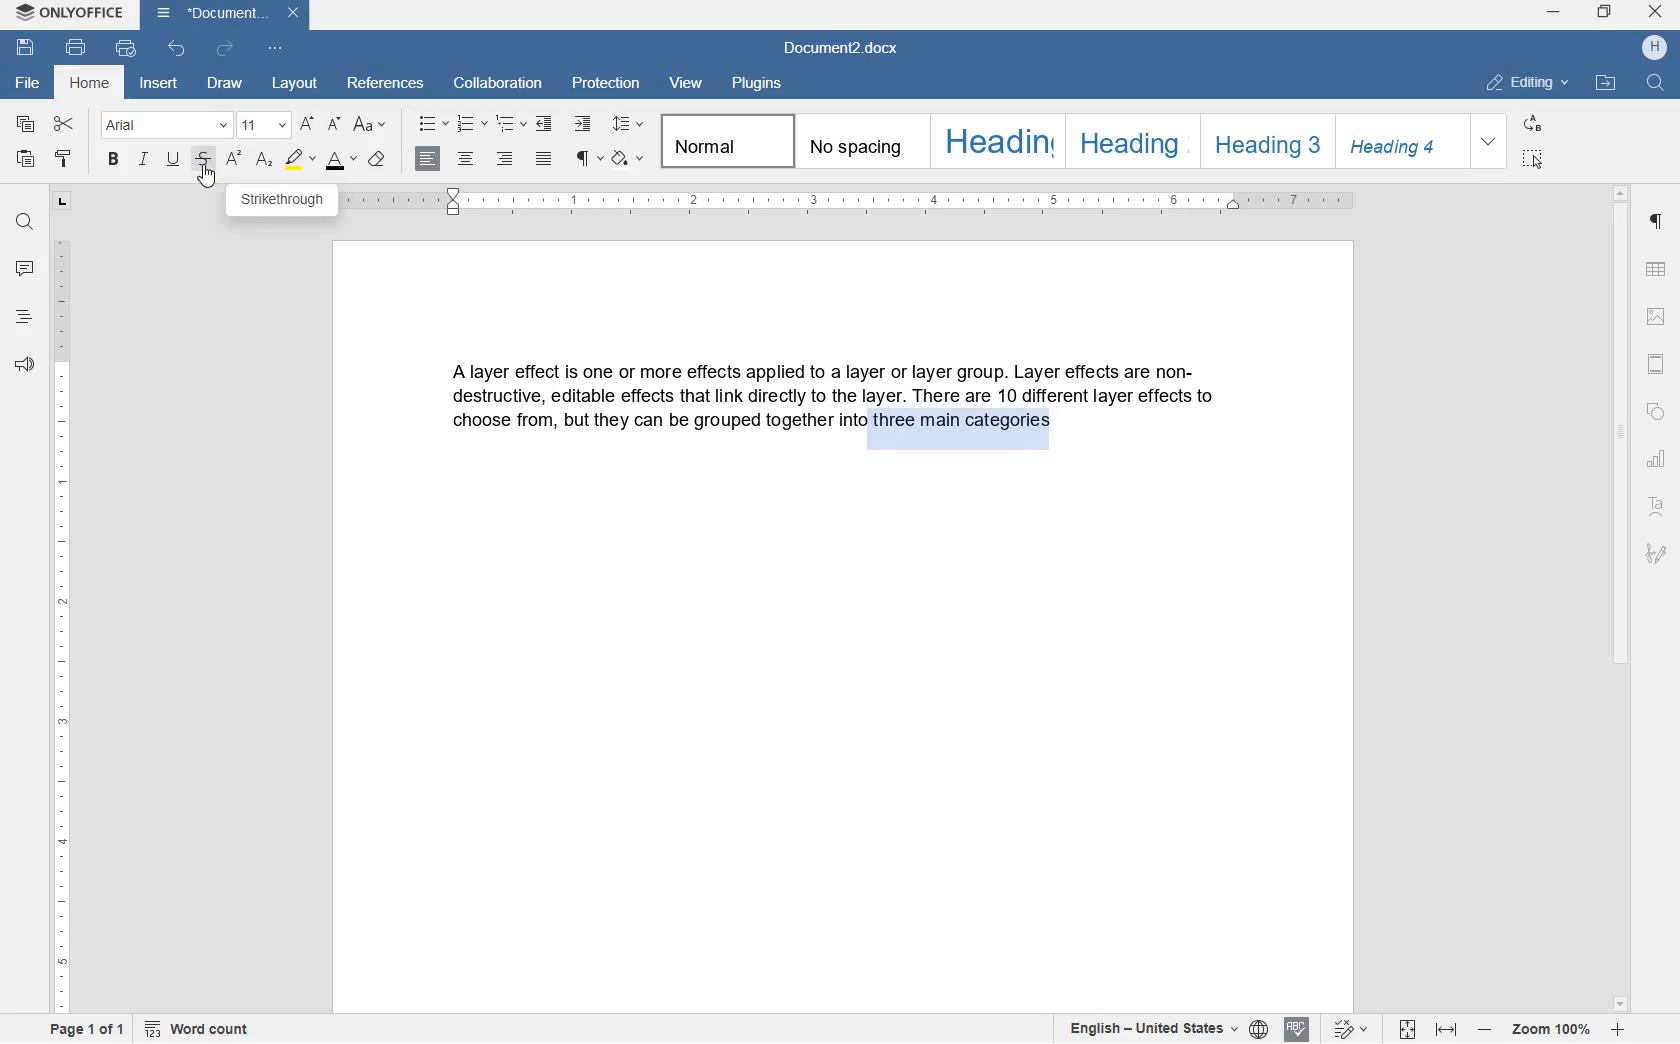  Describe the element at coordinates (262, 124) in the screenshot. I see `font size` at that location.